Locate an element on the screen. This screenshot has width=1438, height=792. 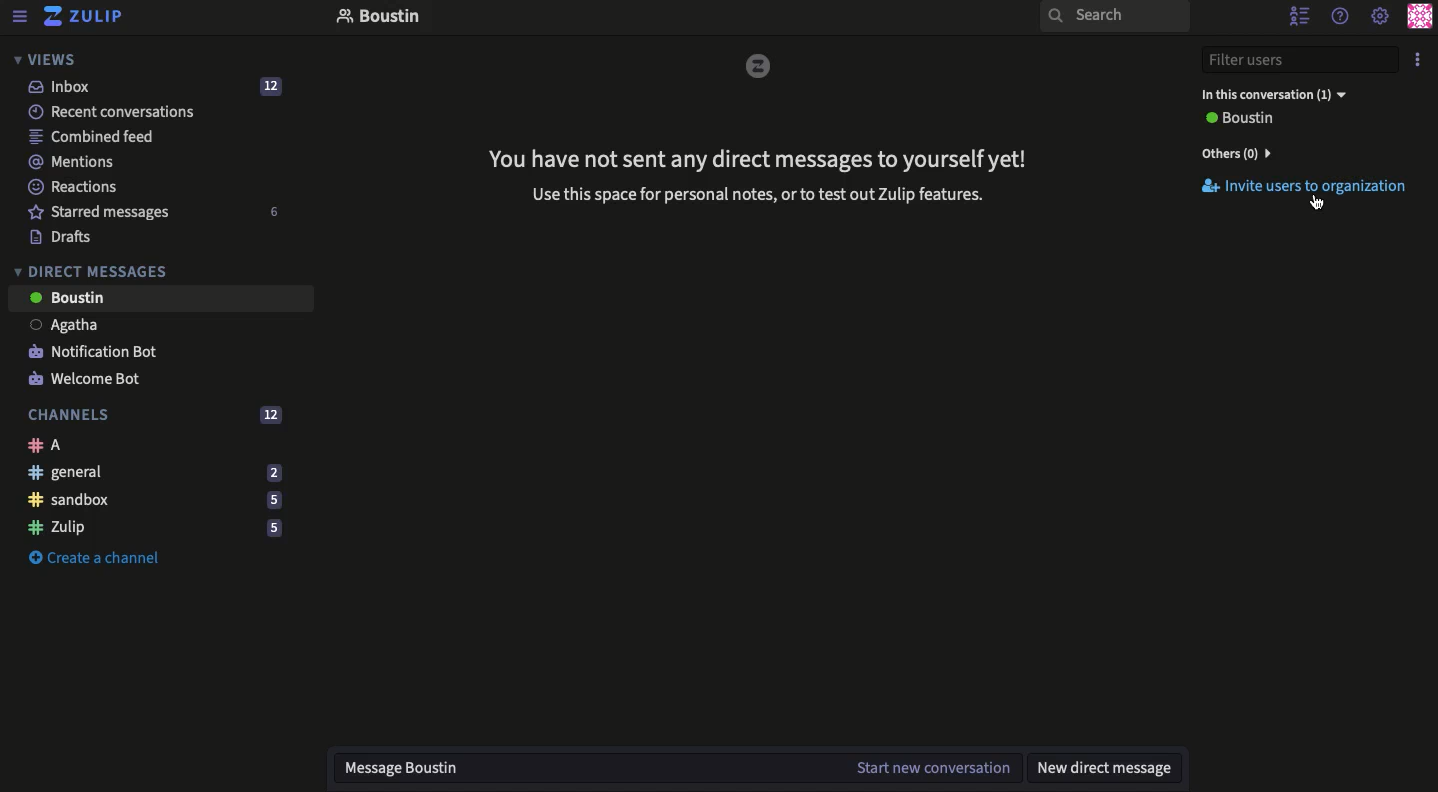
Help is located at coordinates (1338, 15).